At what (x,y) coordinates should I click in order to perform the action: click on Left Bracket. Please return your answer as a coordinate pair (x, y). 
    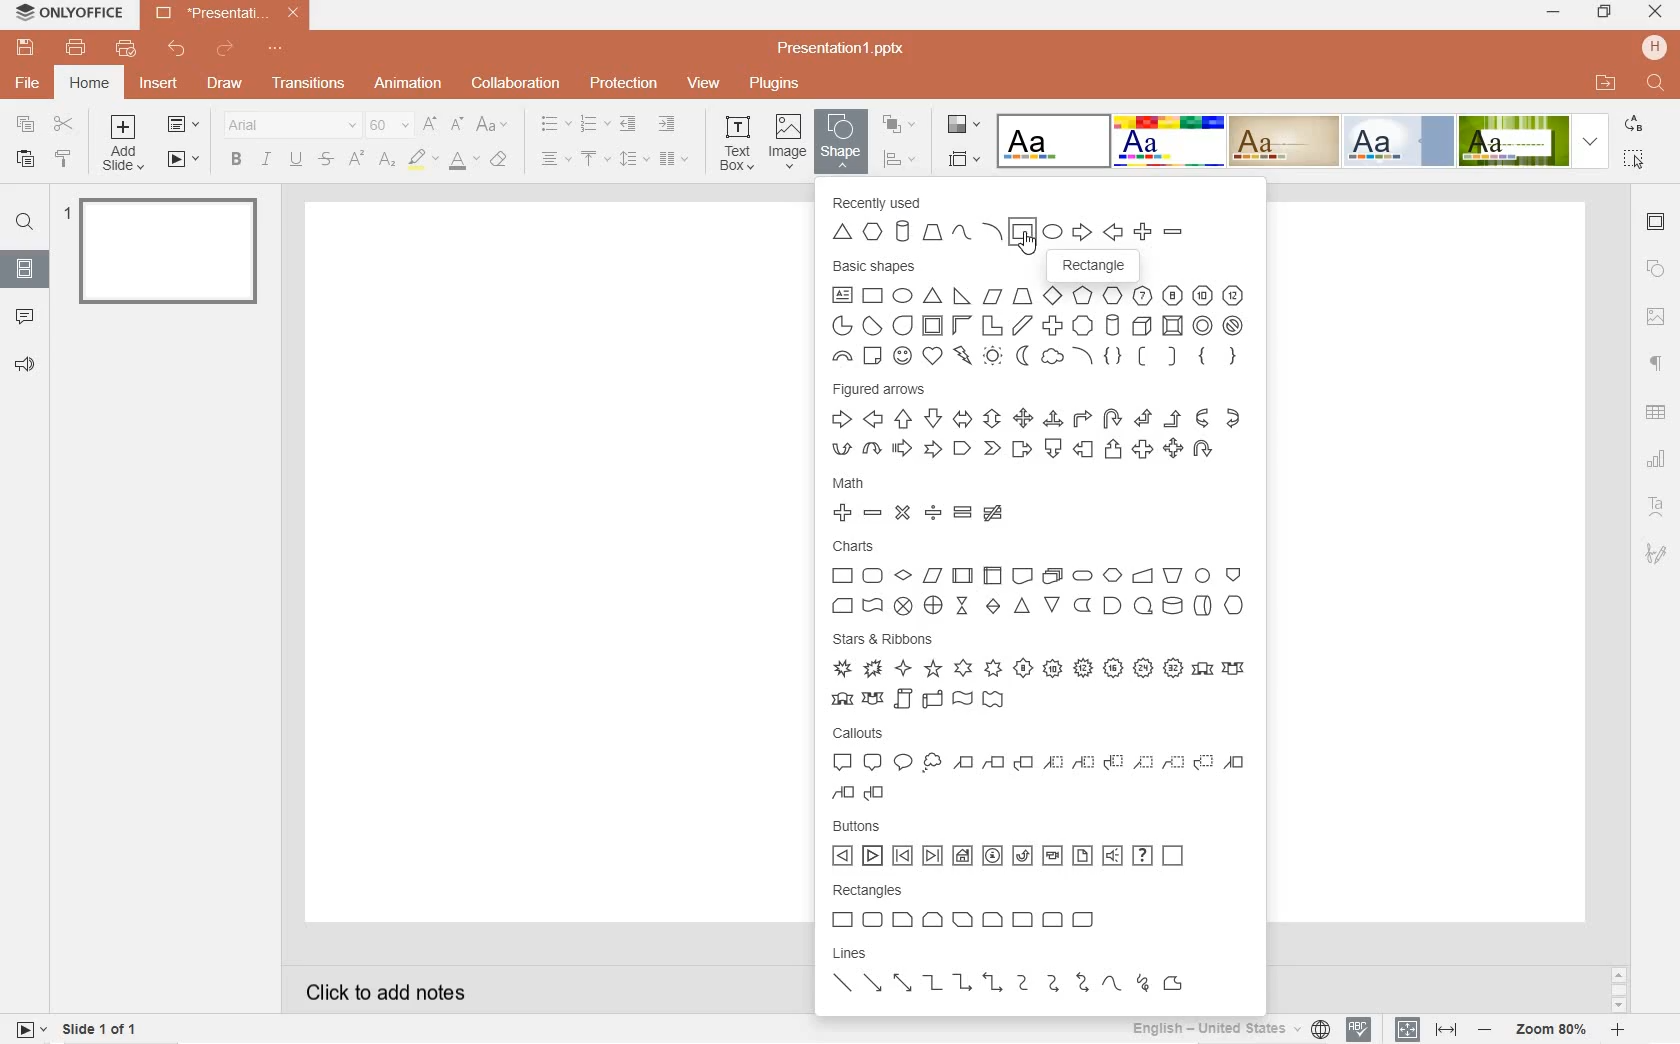
    Looking at the image, I should click on (1144, 356).